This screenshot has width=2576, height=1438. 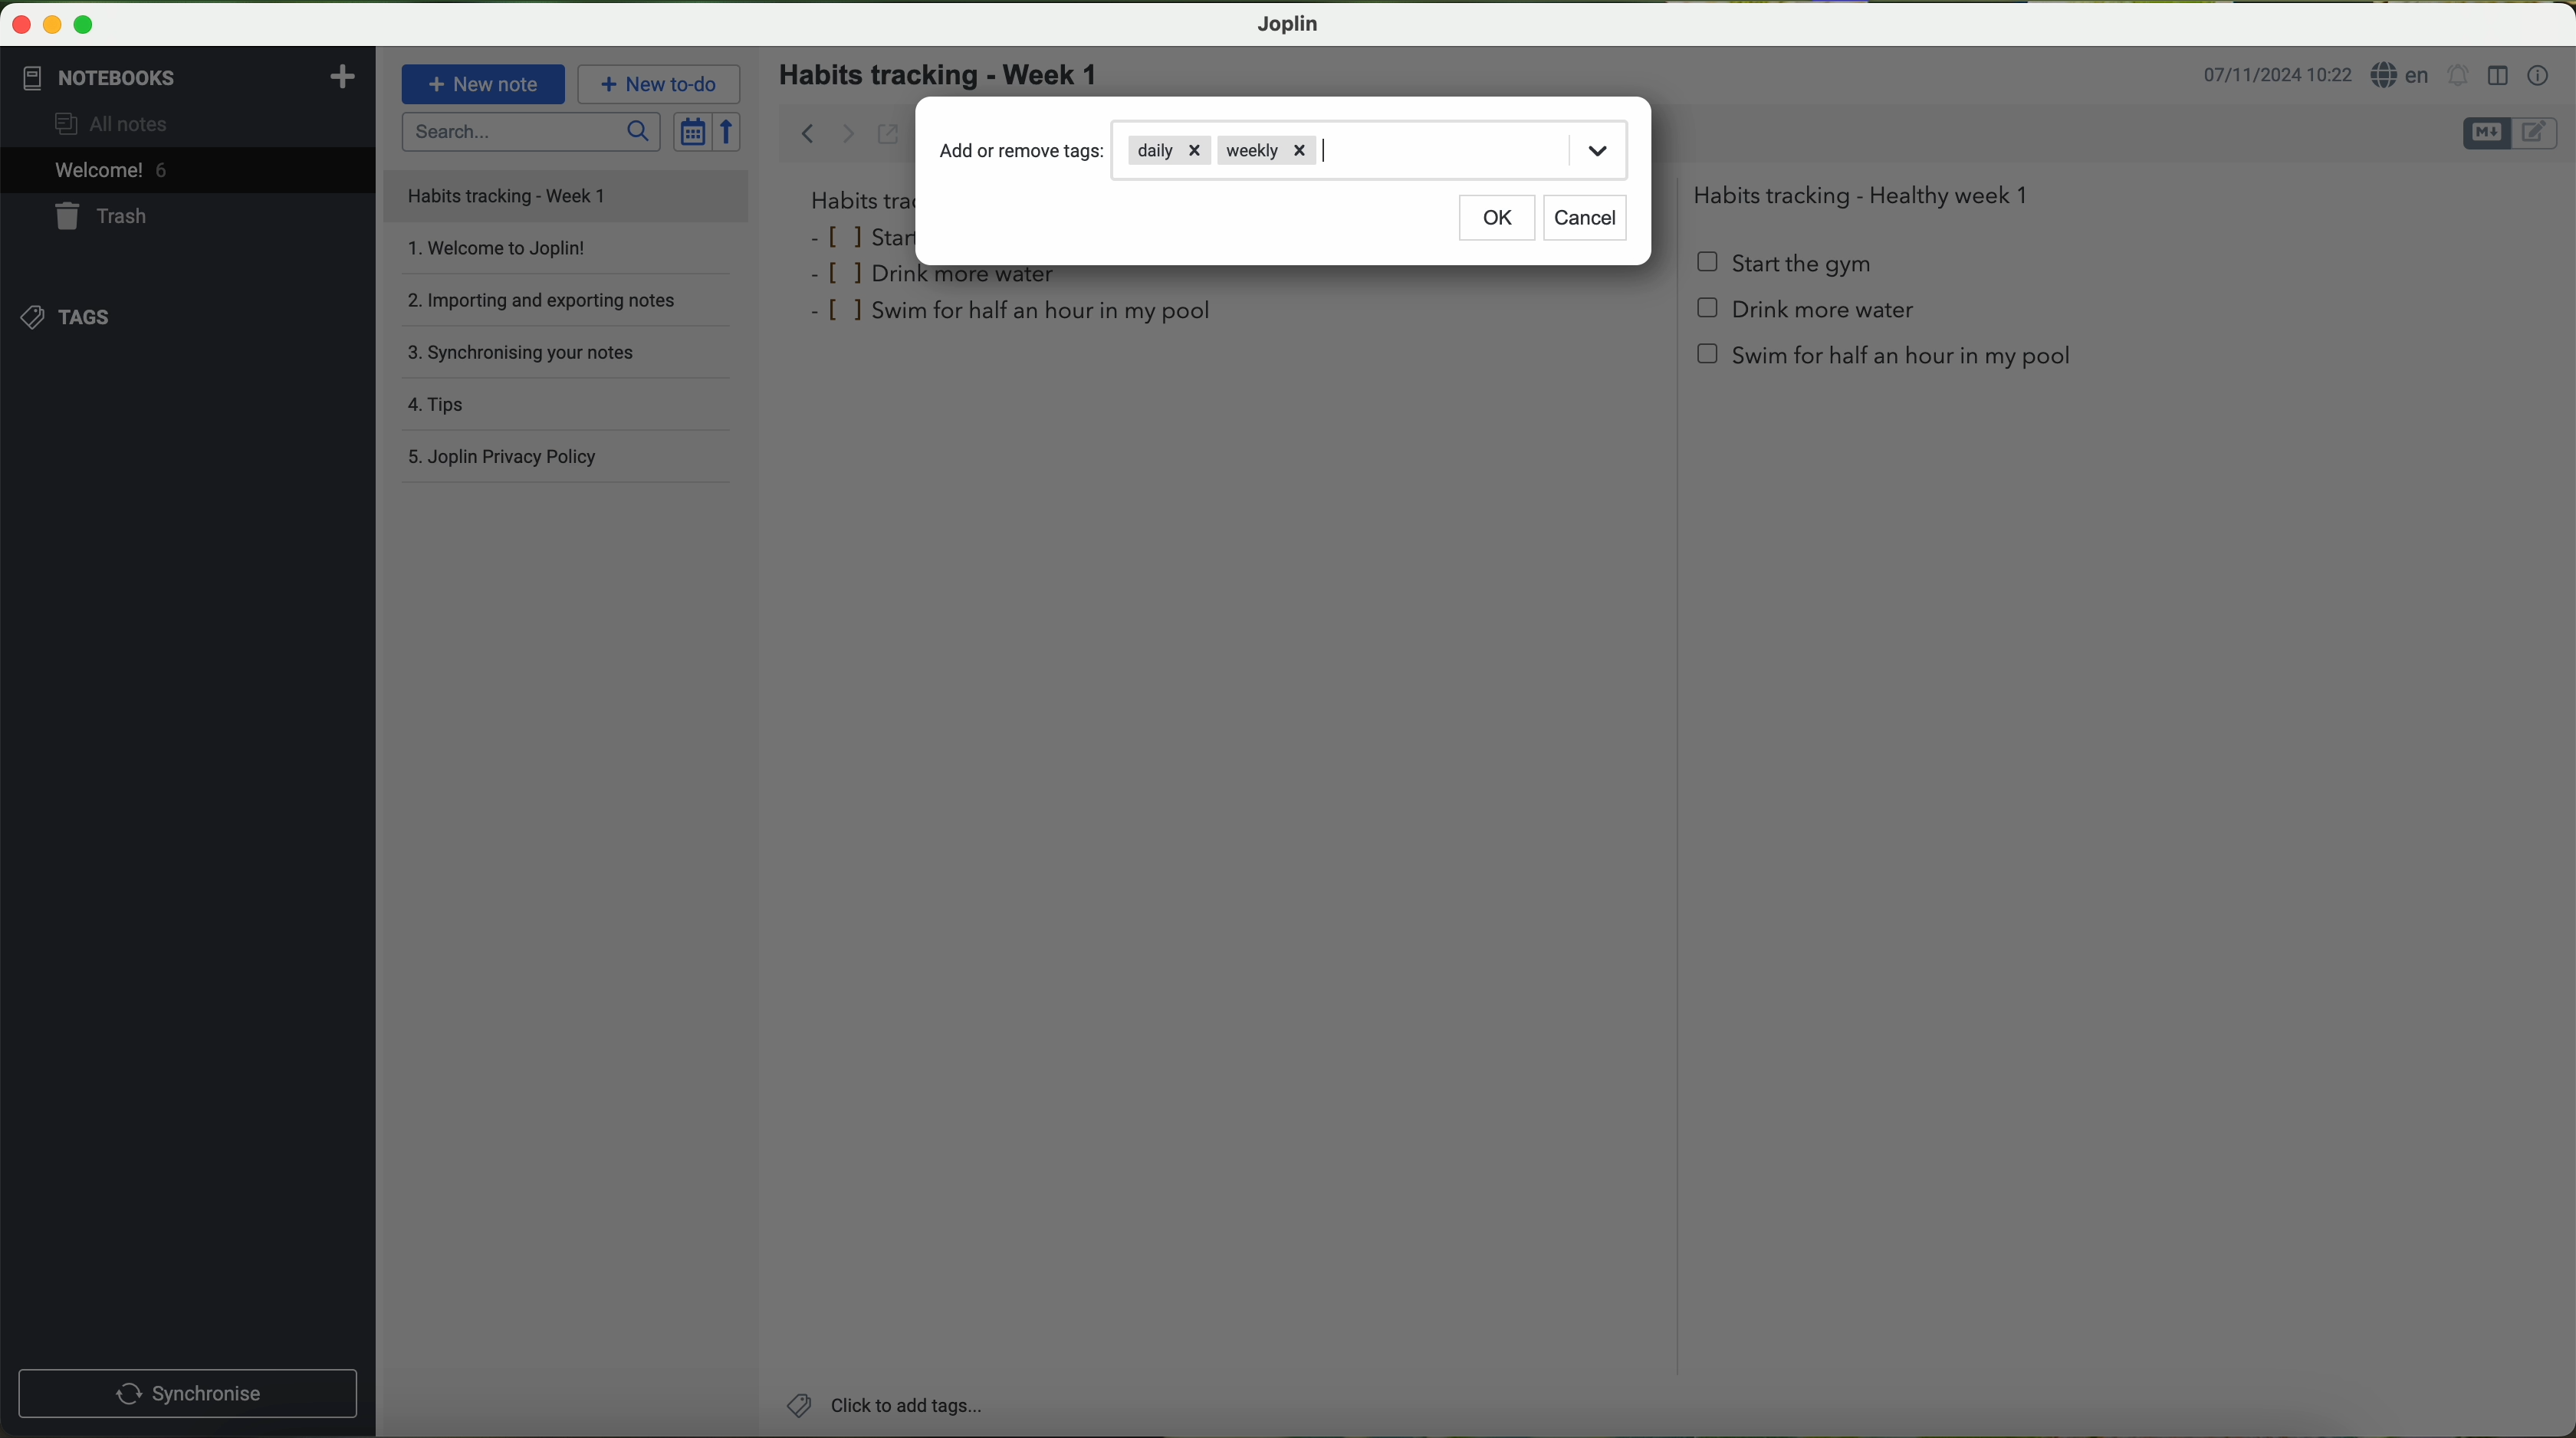 What do you see at coordinates (951, 76) in the screenshot?
I see `habits tracking - week 1` at bounding box center [951, 76].